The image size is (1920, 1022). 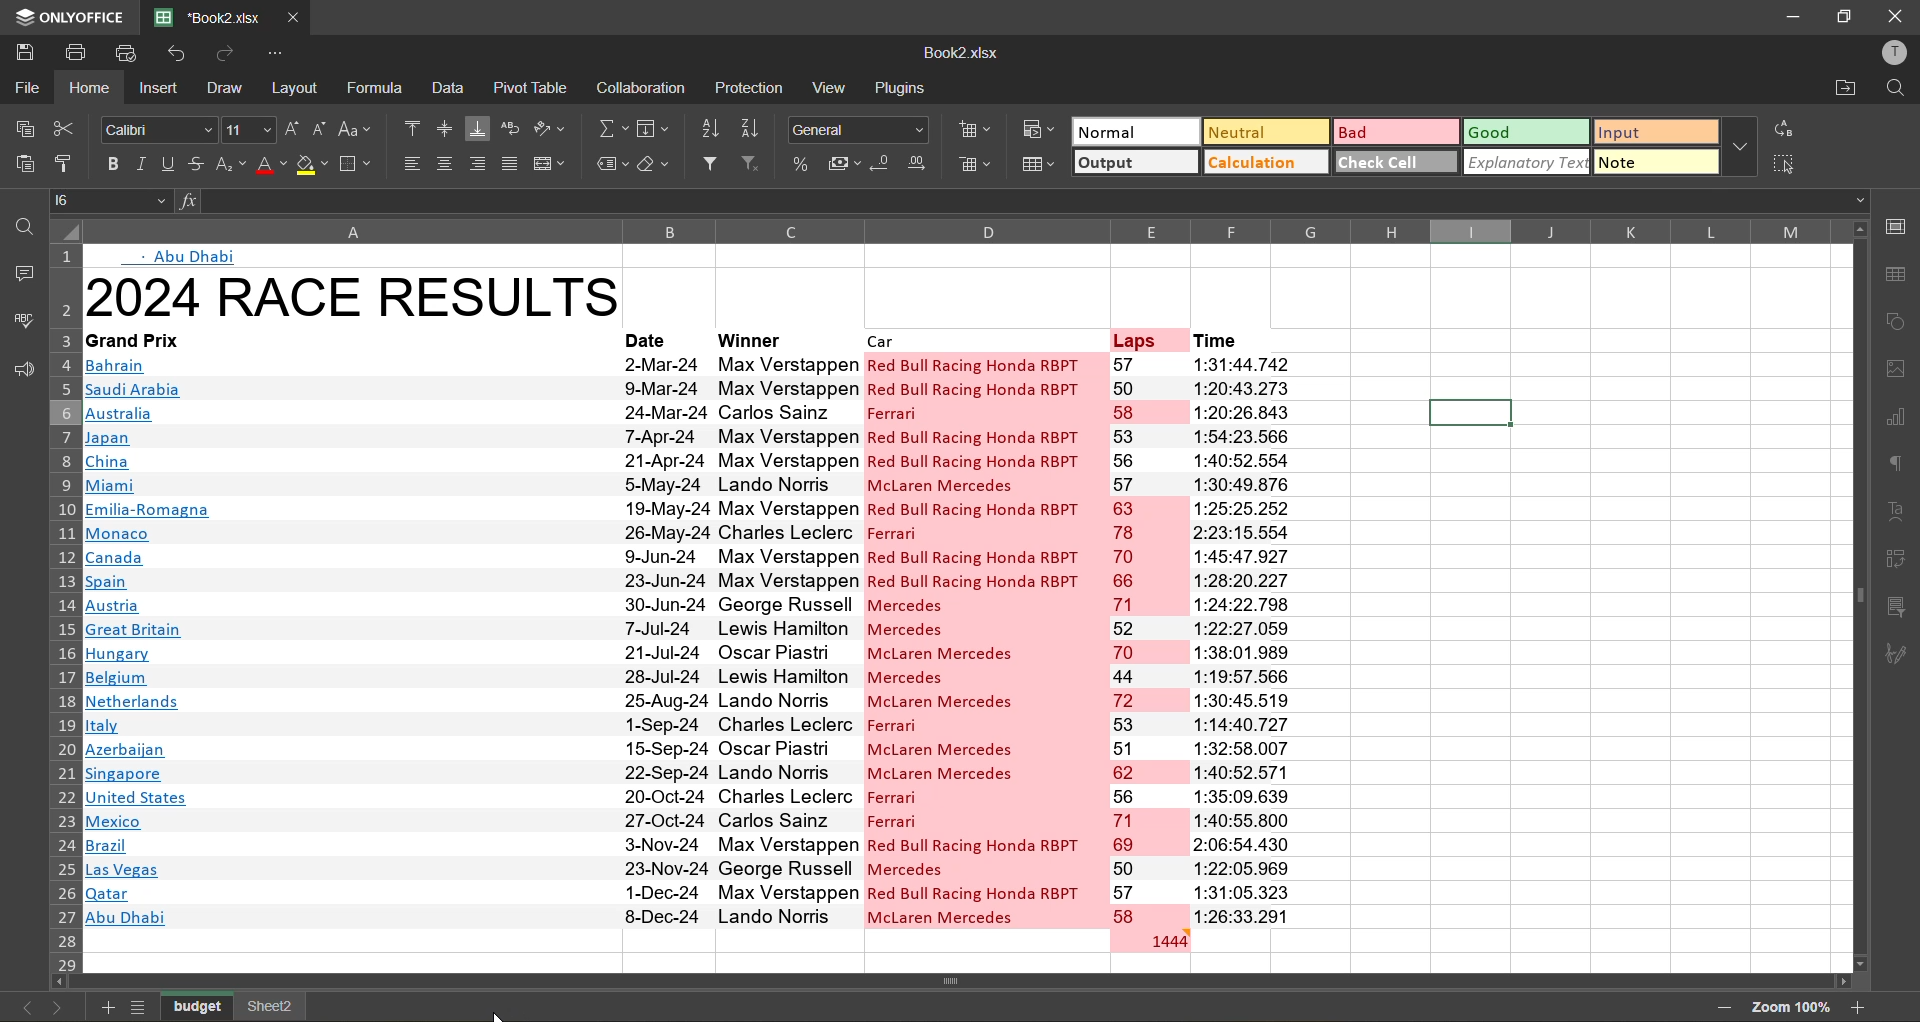 I want to click on scroll bar, so click(x=995, y=980).